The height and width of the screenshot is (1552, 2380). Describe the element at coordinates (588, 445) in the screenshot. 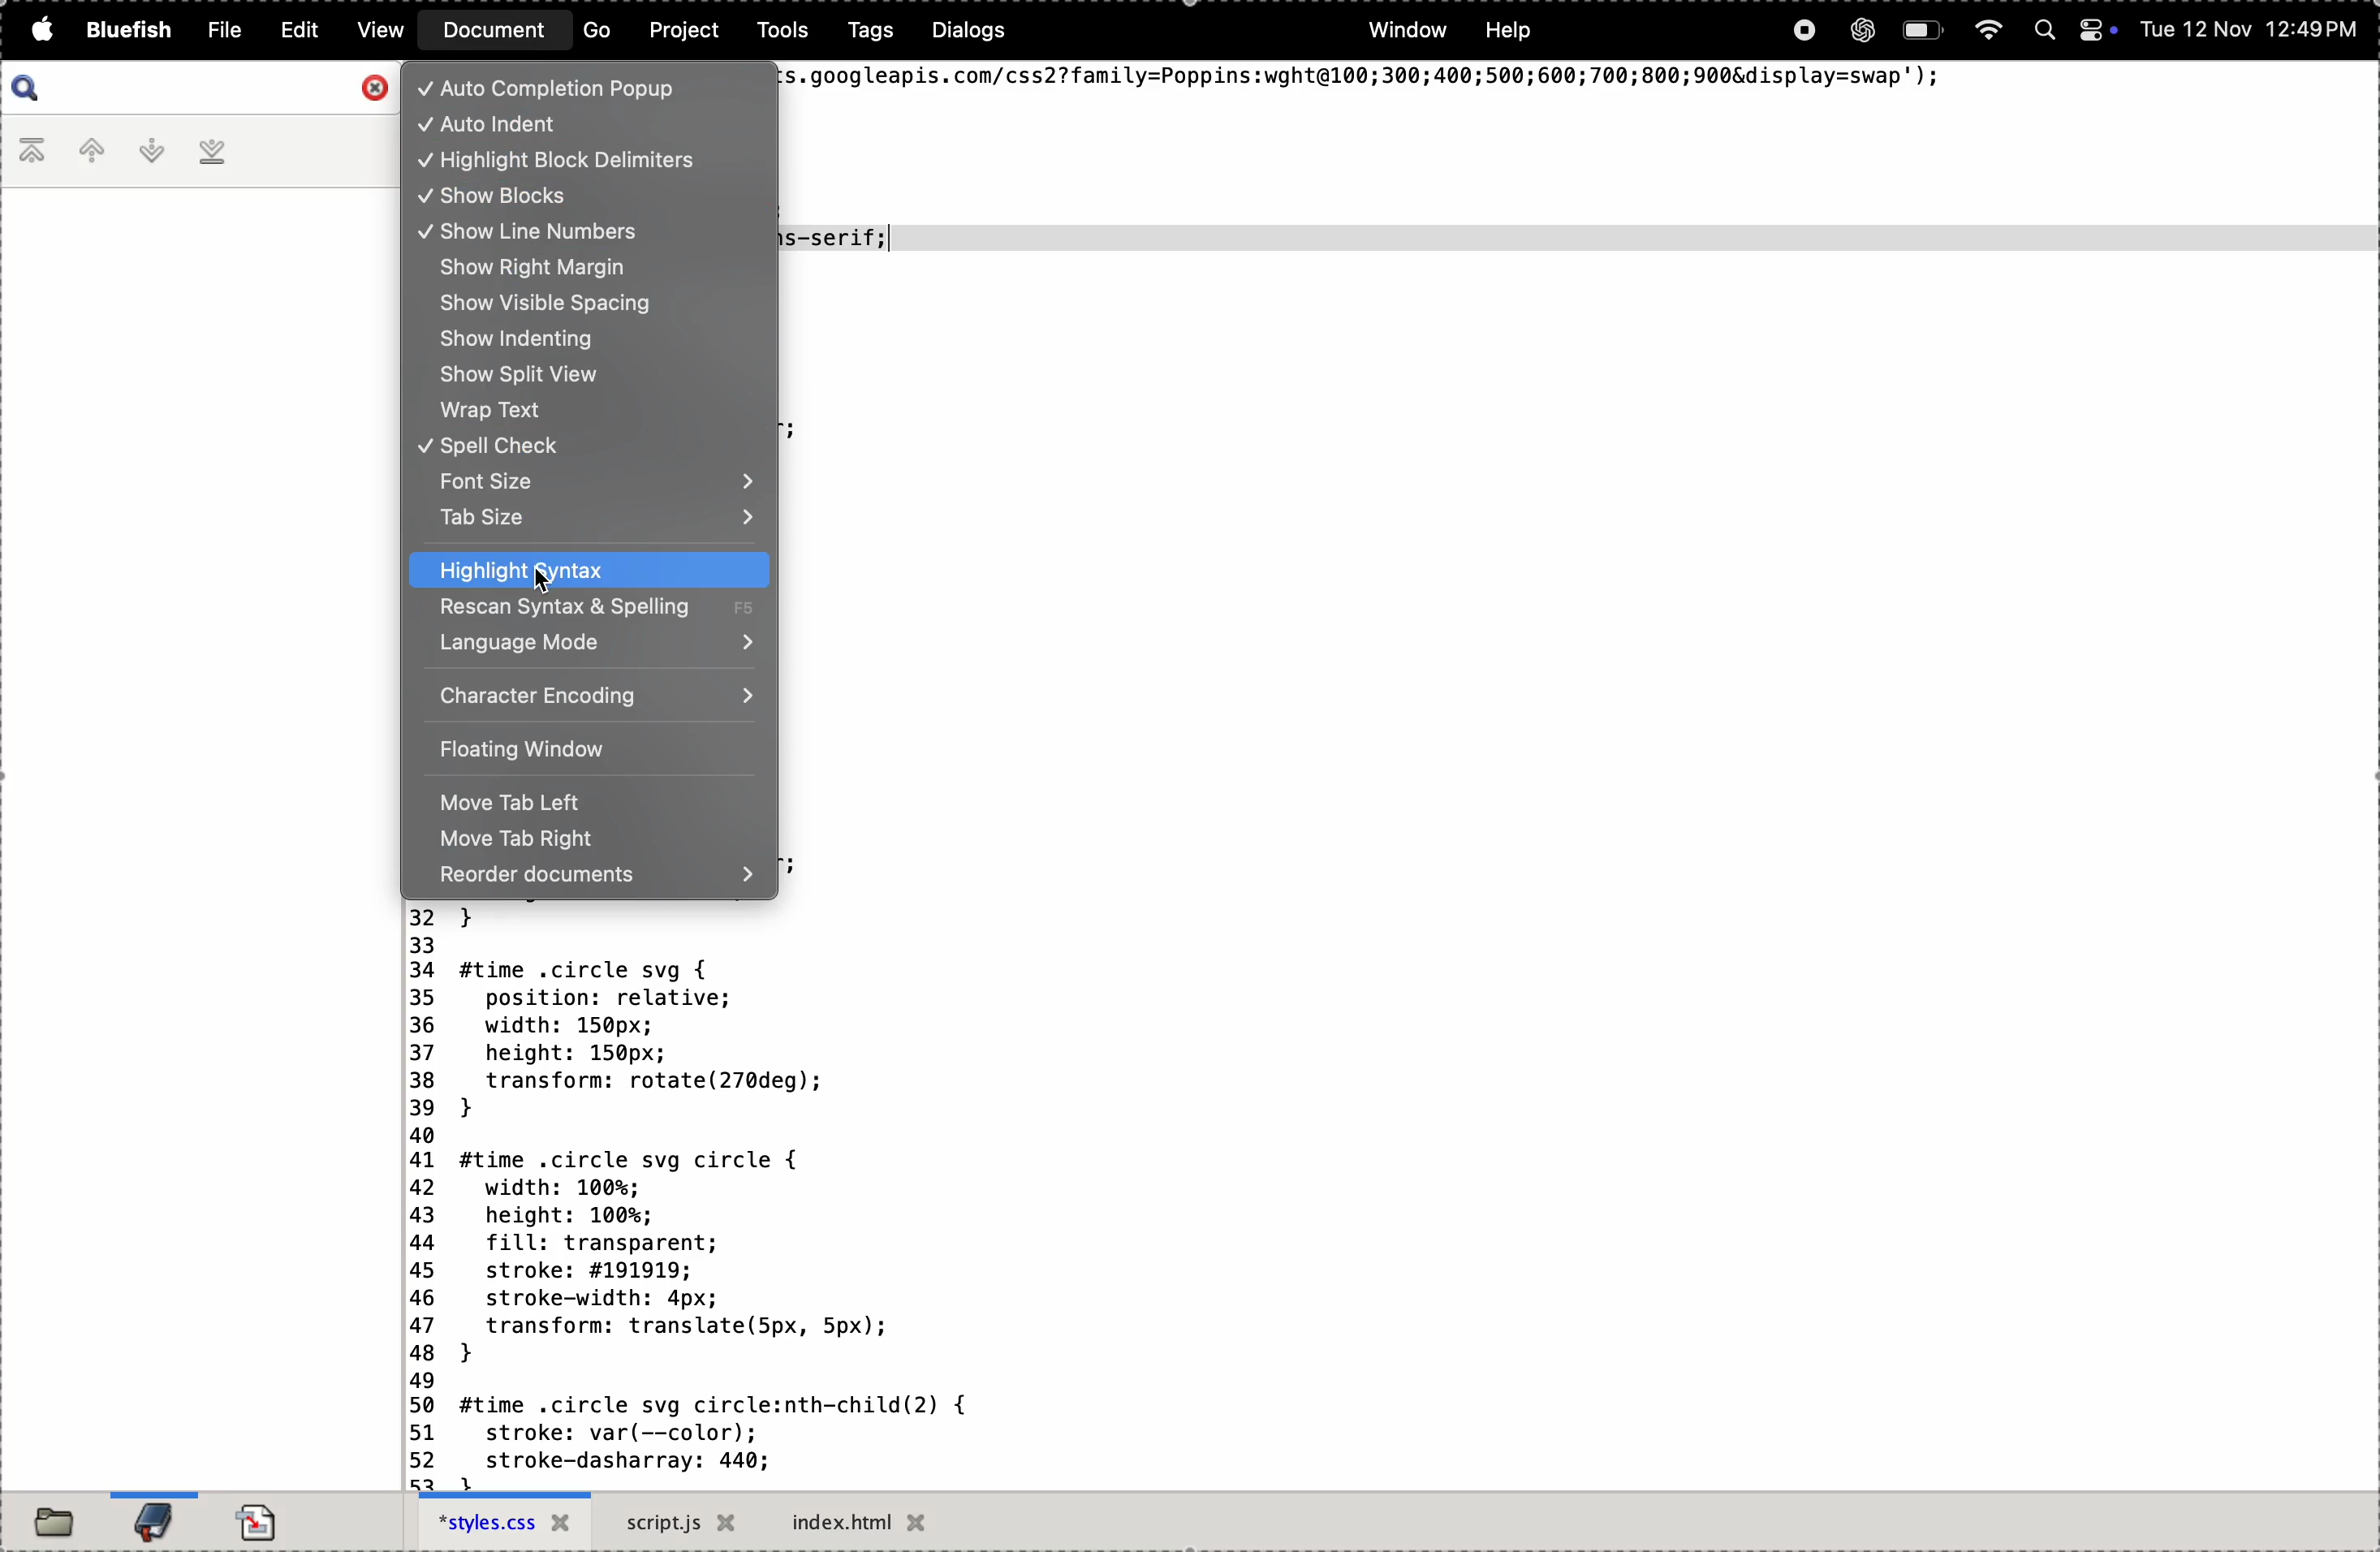

I see `spell check` at that location.